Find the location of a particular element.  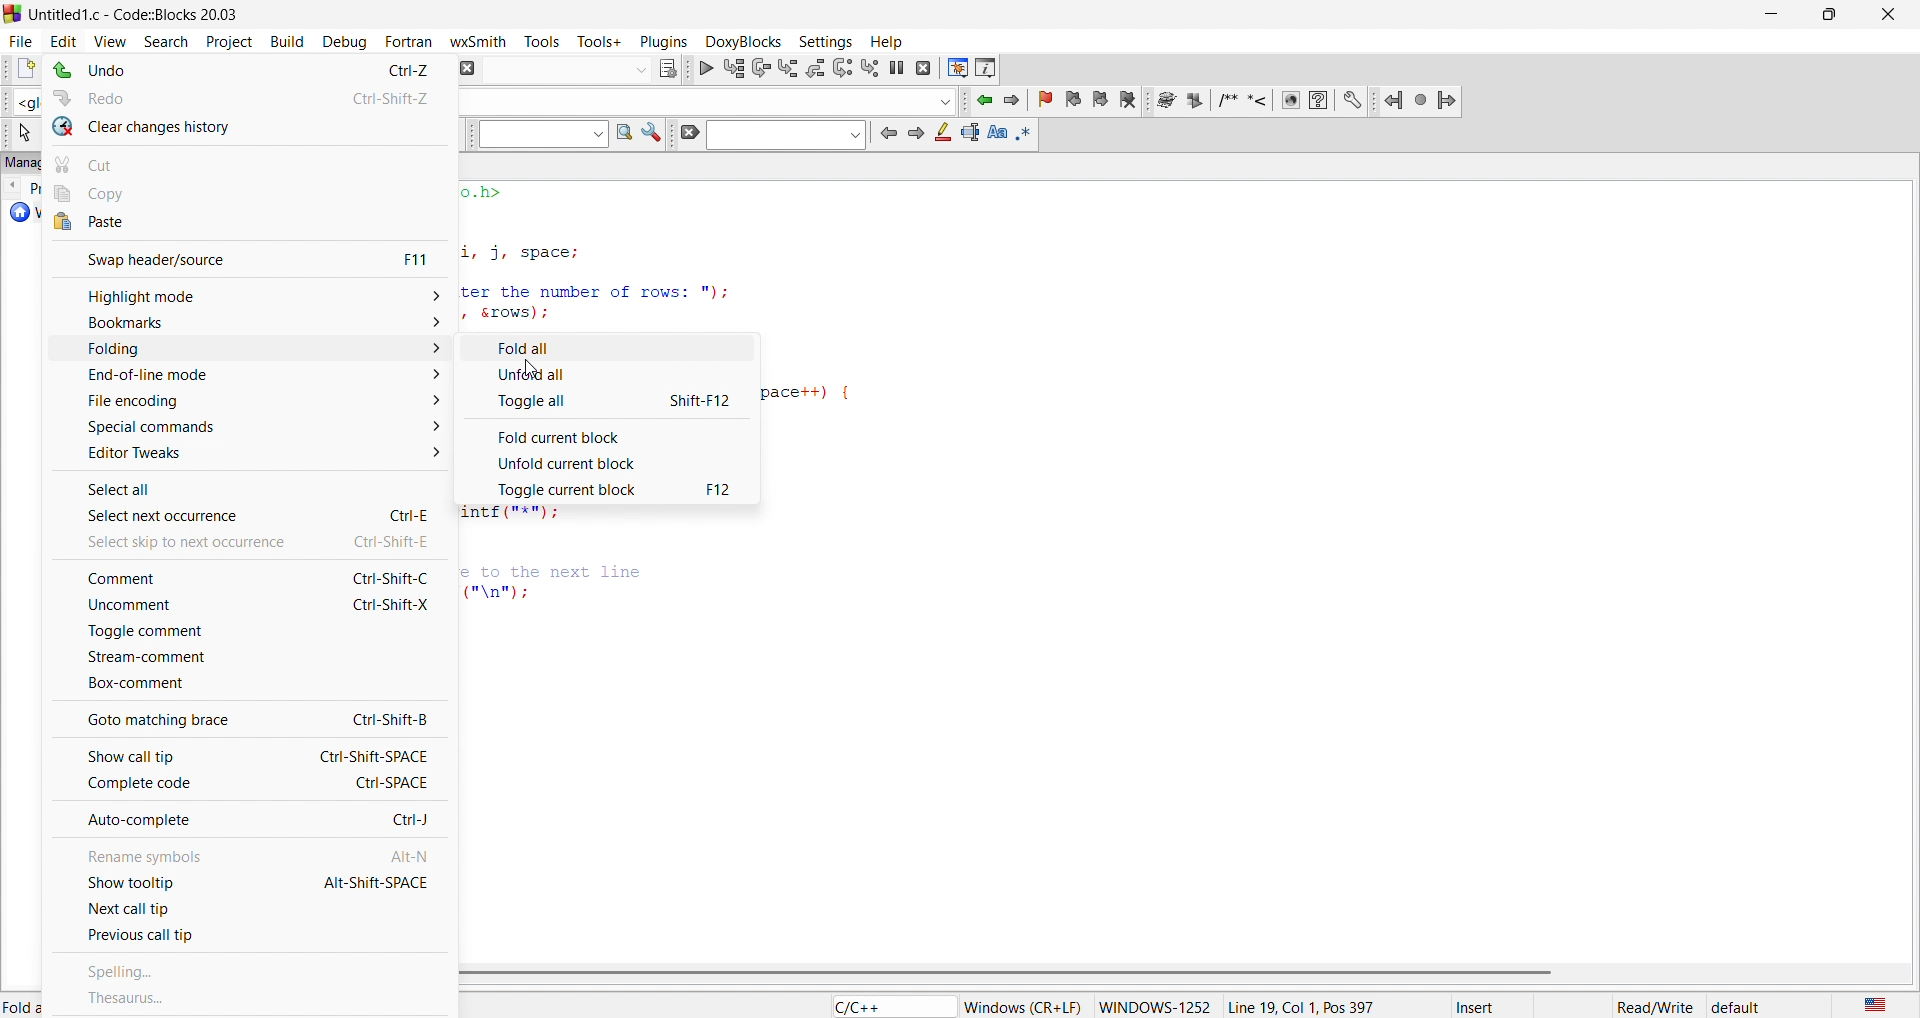

default is located at coordinates (1737, 1007).